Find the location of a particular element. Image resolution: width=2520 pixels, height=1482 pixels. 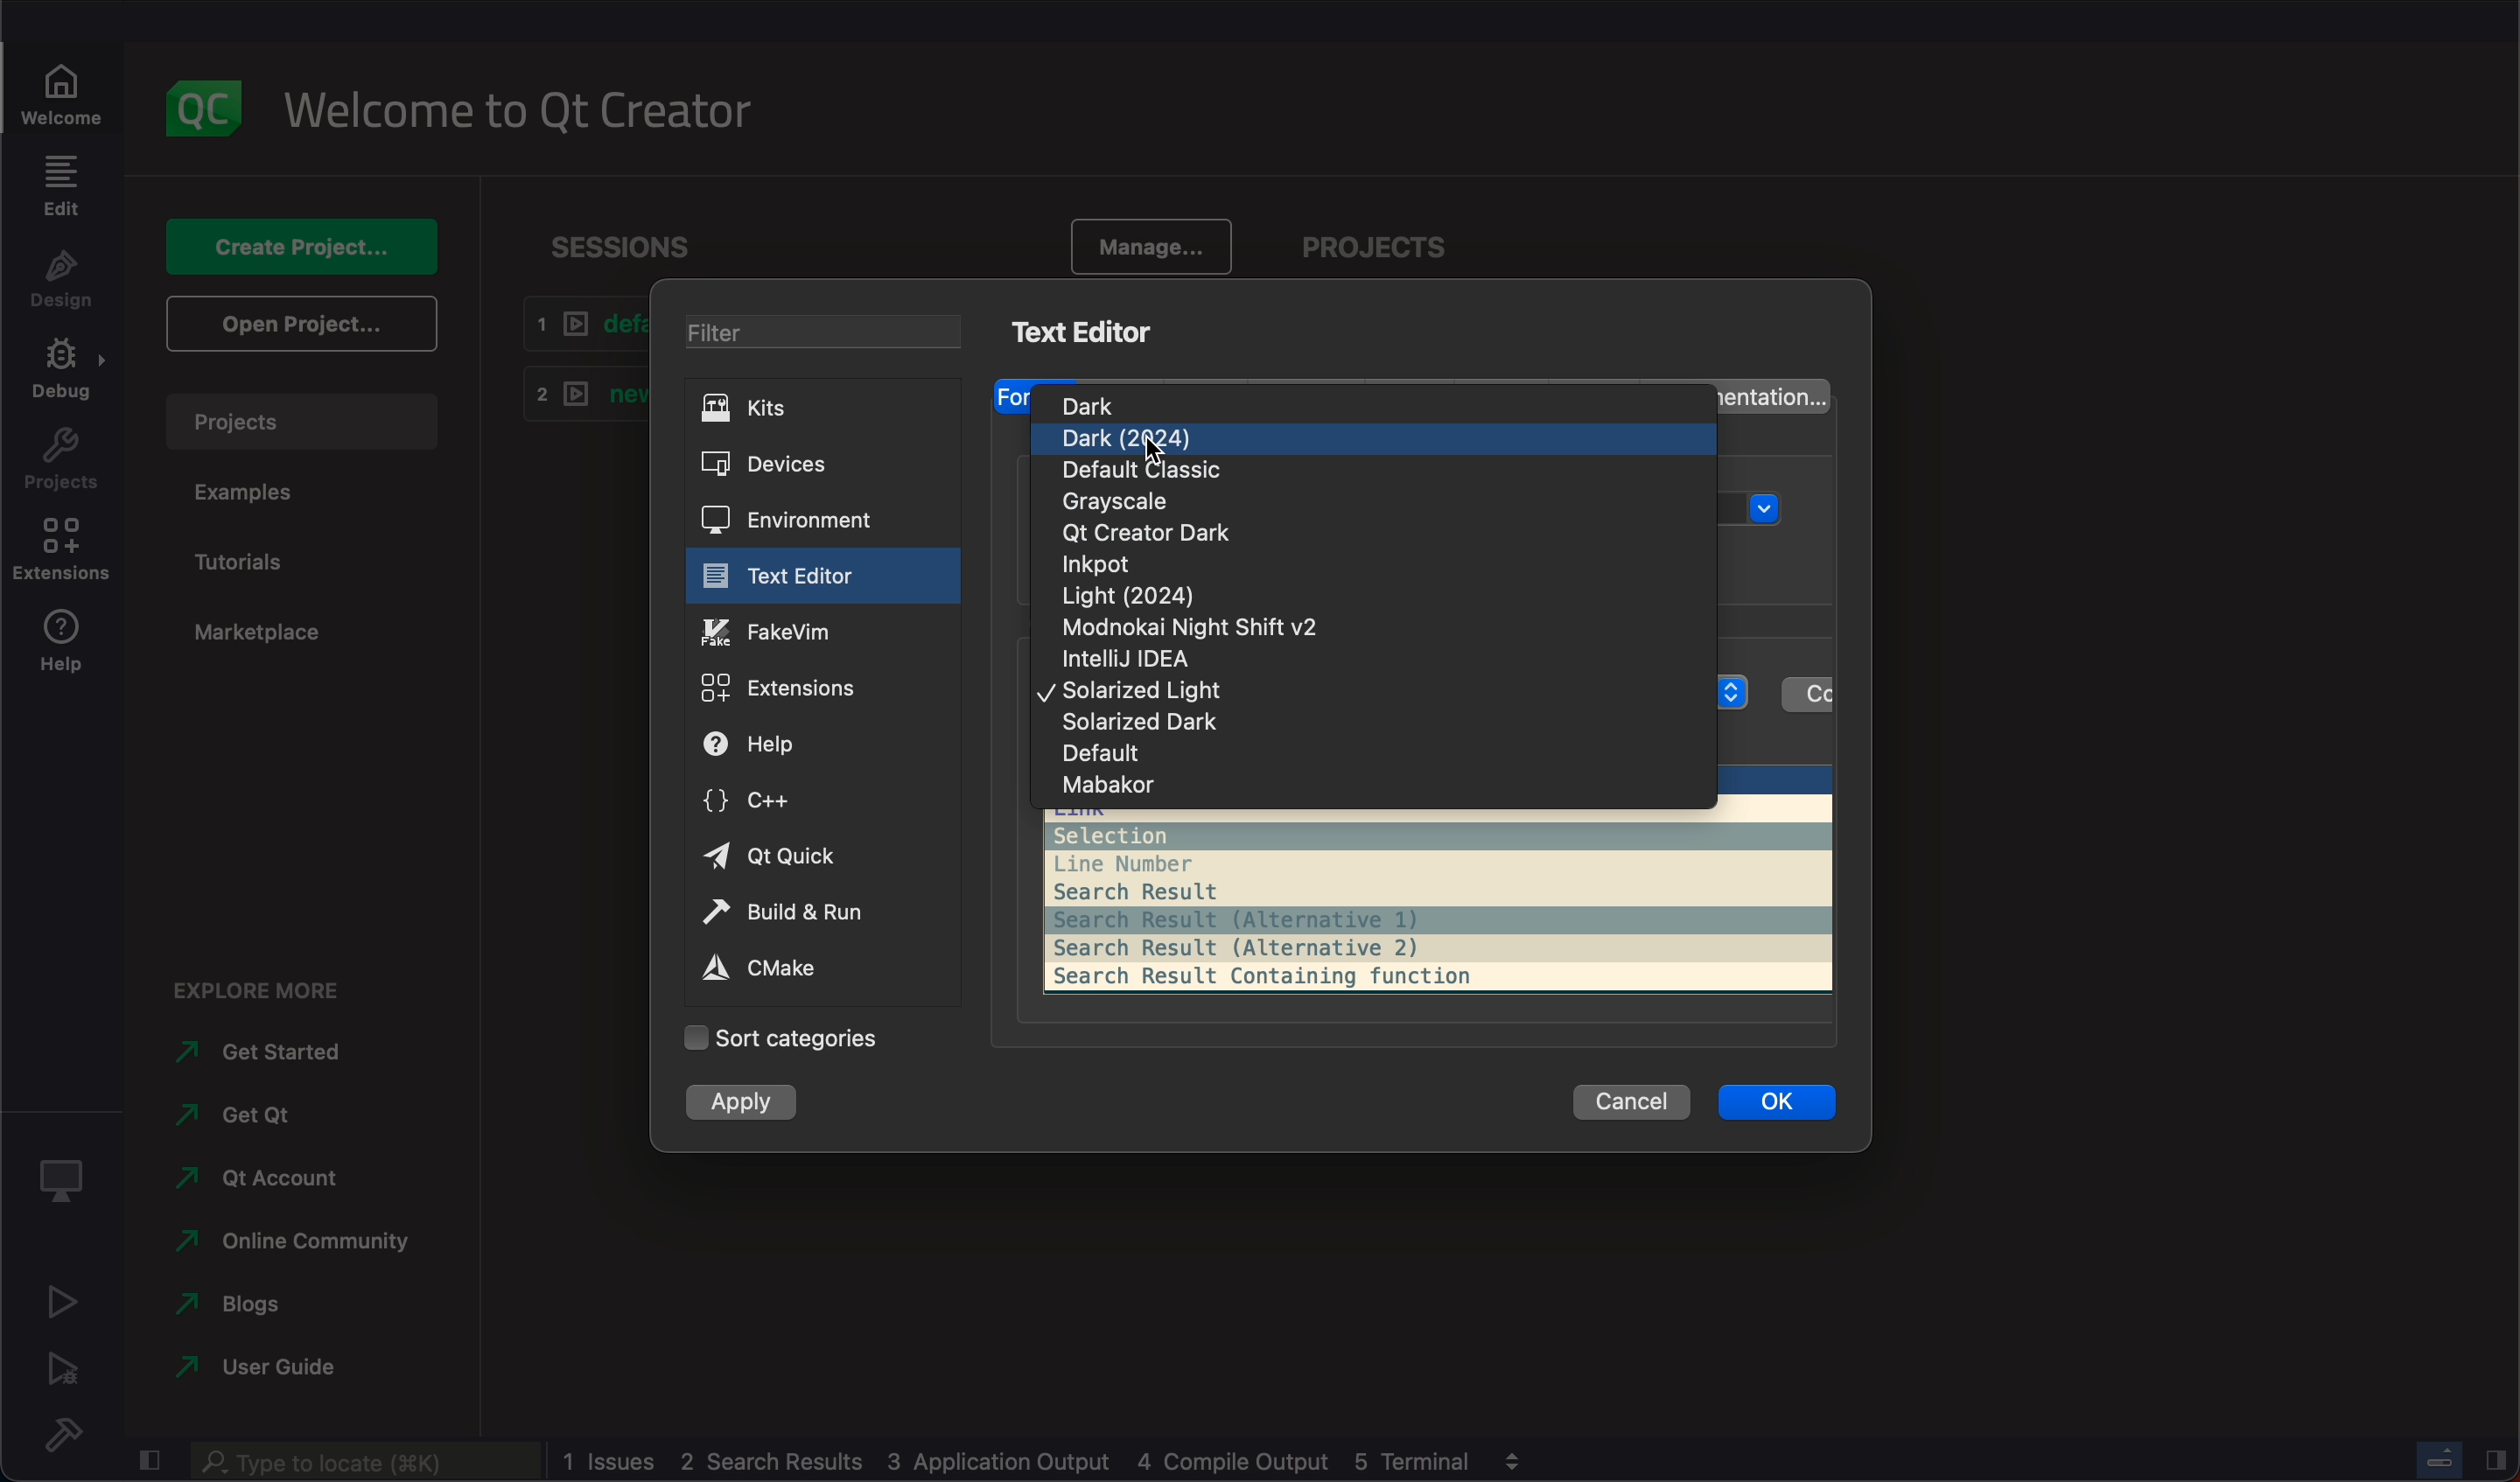

extensions is located at coordinates (820, 686).